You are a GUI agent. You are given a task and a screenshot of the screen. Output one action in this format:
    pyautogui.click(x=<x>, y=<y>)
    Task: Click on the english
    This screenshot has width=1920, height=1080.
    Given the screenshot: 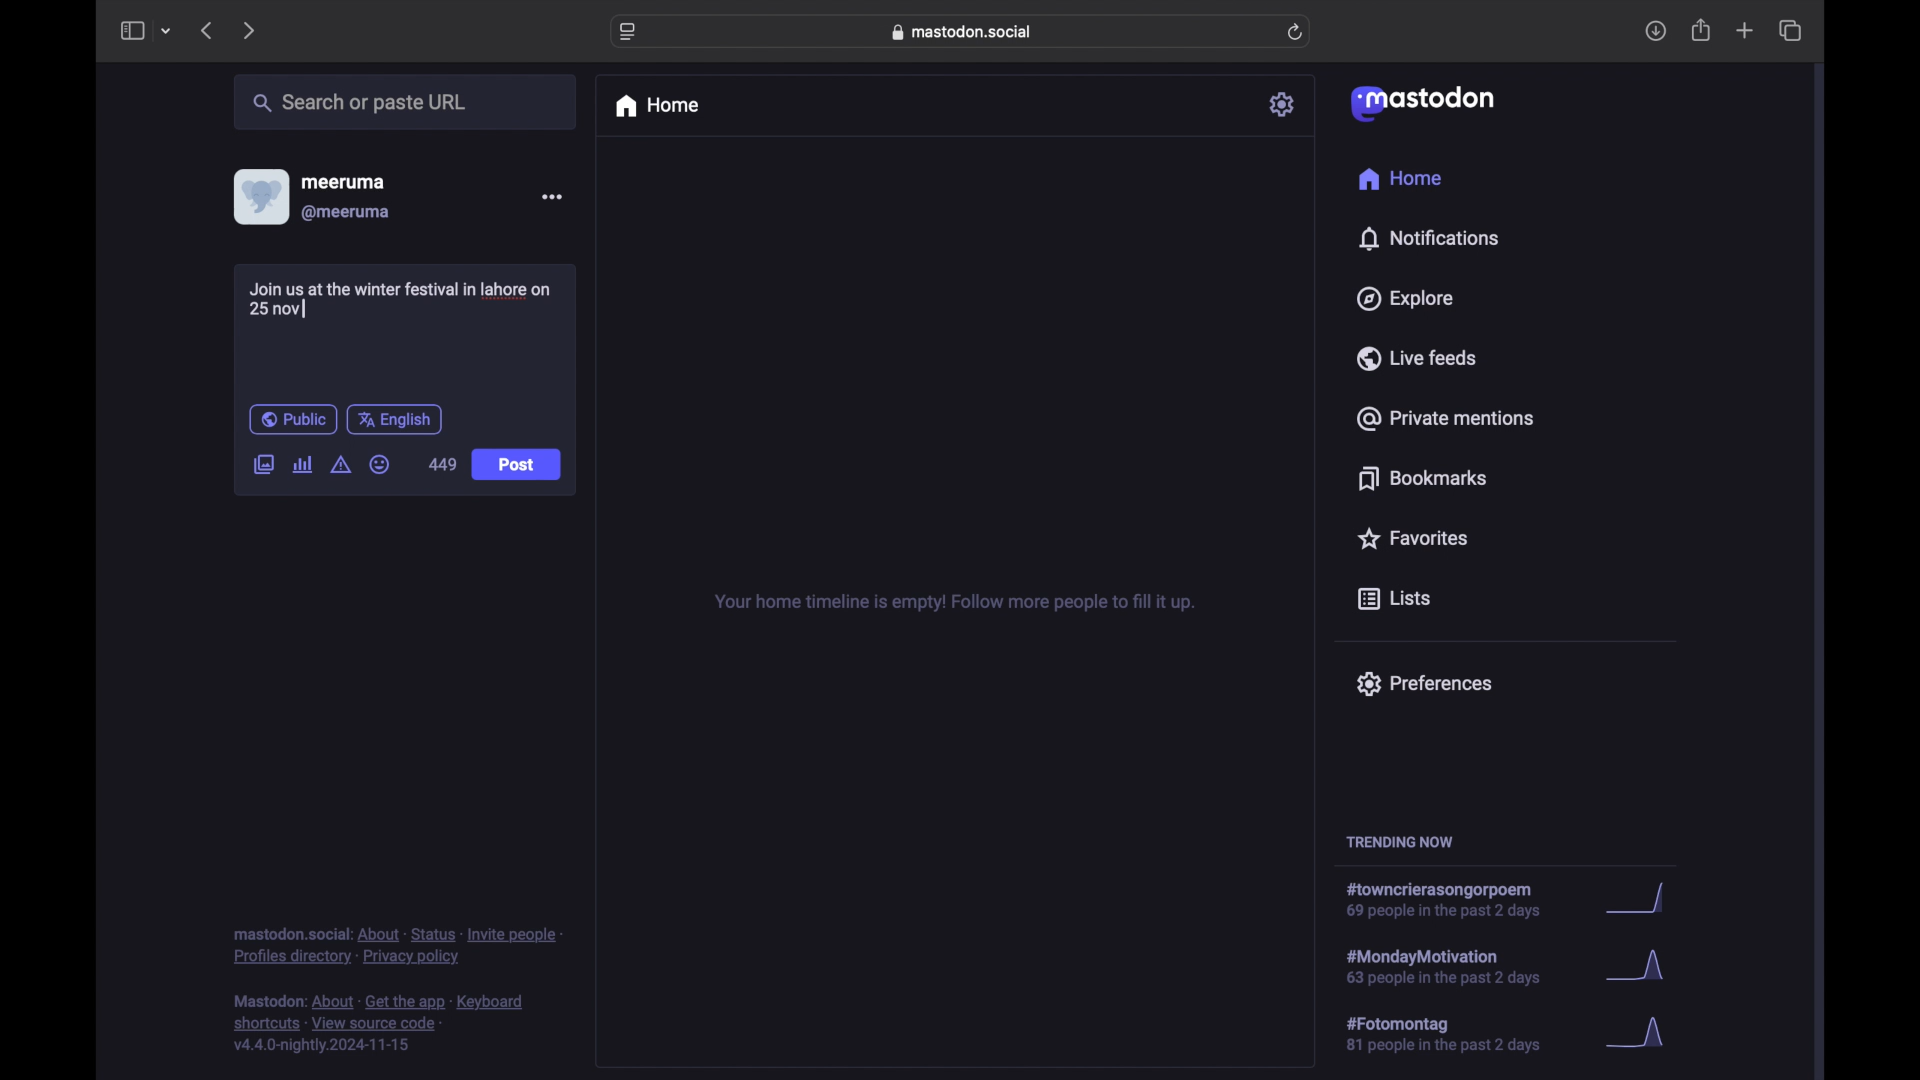 What is the action you would take?
    pyautogui.click(x=395, y=419)
    